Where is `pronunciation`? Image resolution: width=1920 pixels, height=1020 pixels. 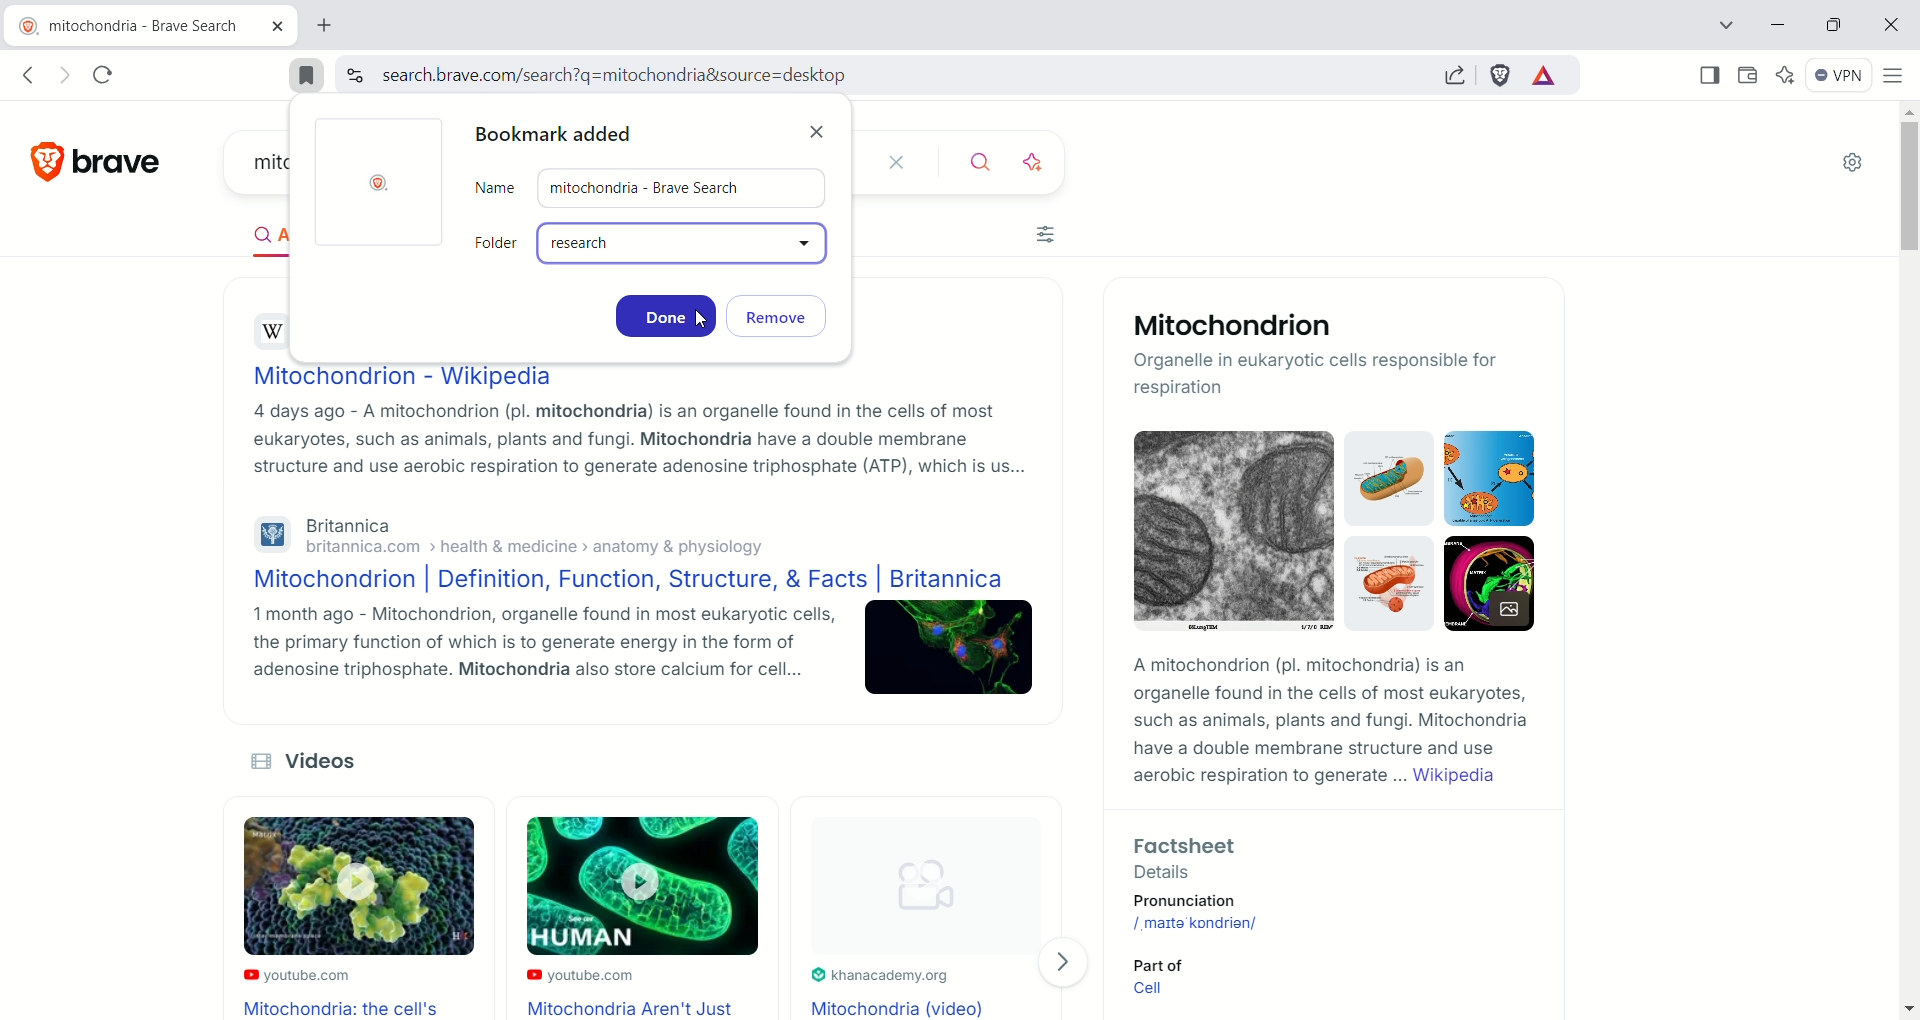 pronunciation is located at coordinates (1214, 901).